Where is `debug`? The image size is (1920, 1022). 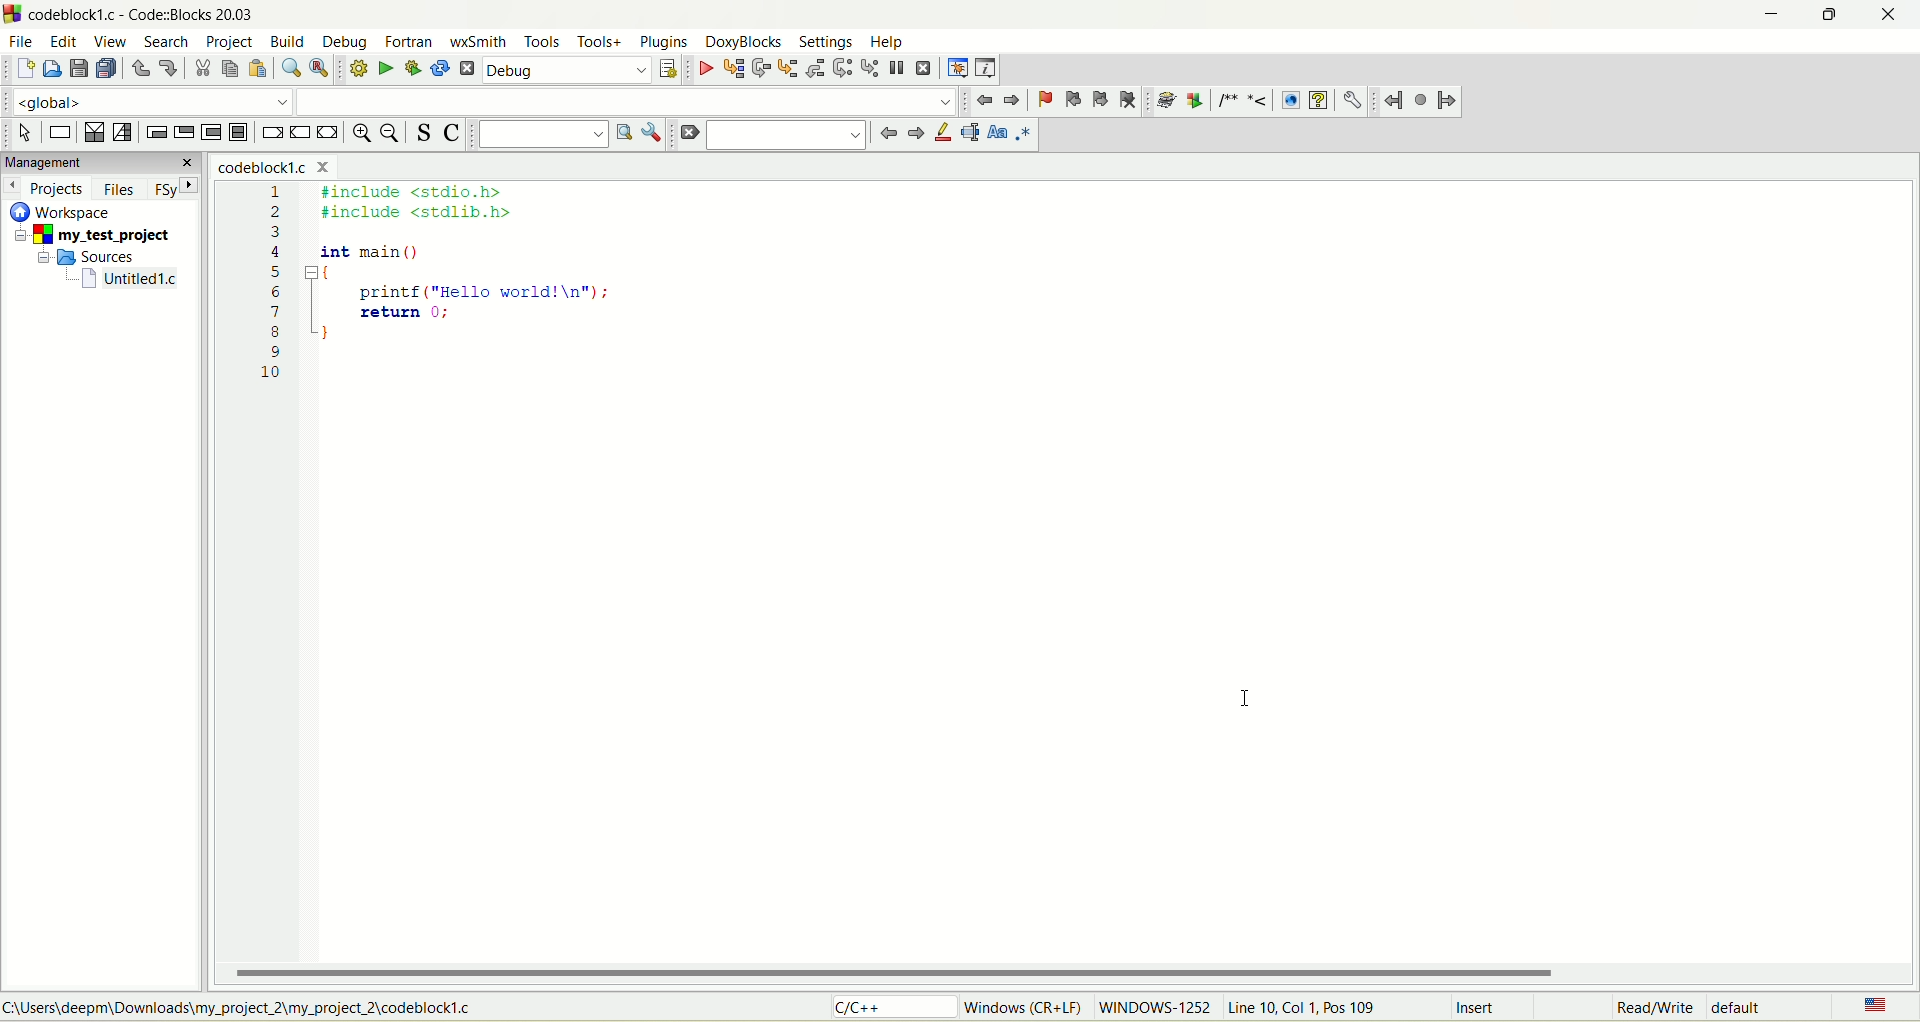
debug is located at coordinates (705, 70).